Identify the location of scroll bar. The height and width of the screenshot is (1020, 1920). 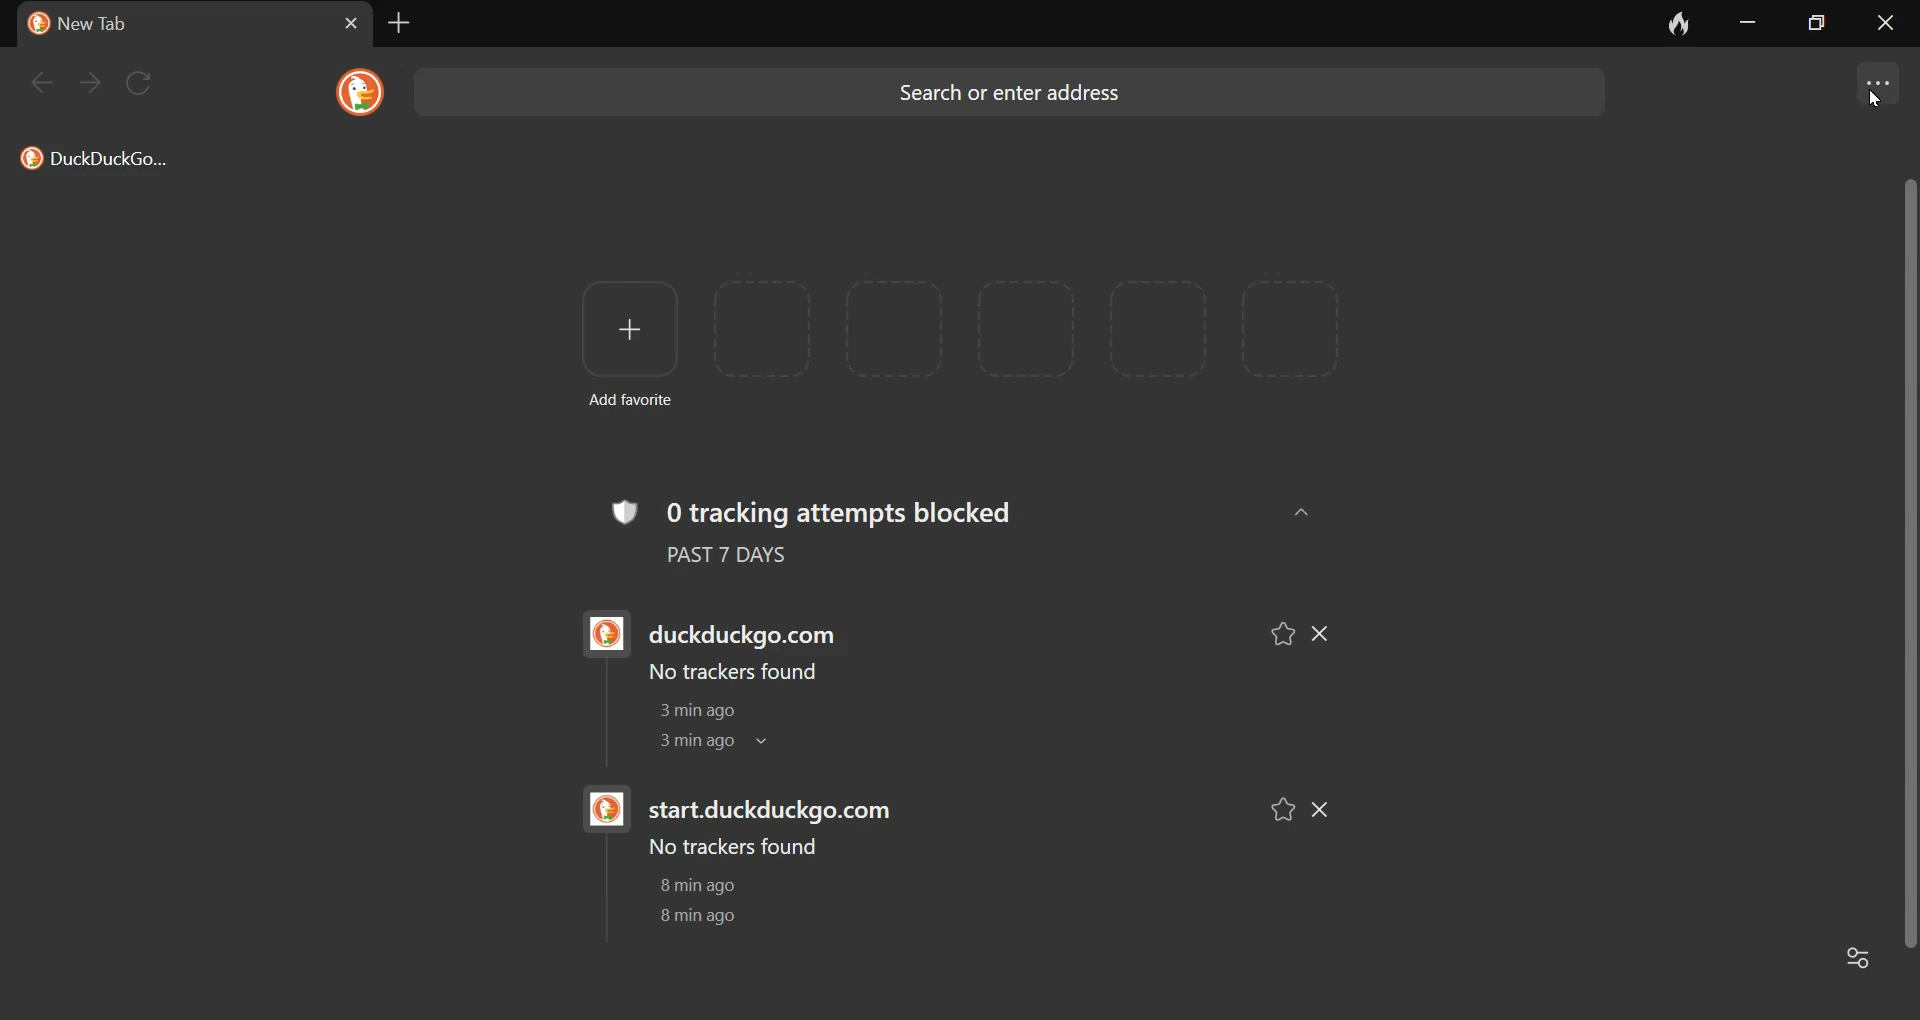
(1907, 561).